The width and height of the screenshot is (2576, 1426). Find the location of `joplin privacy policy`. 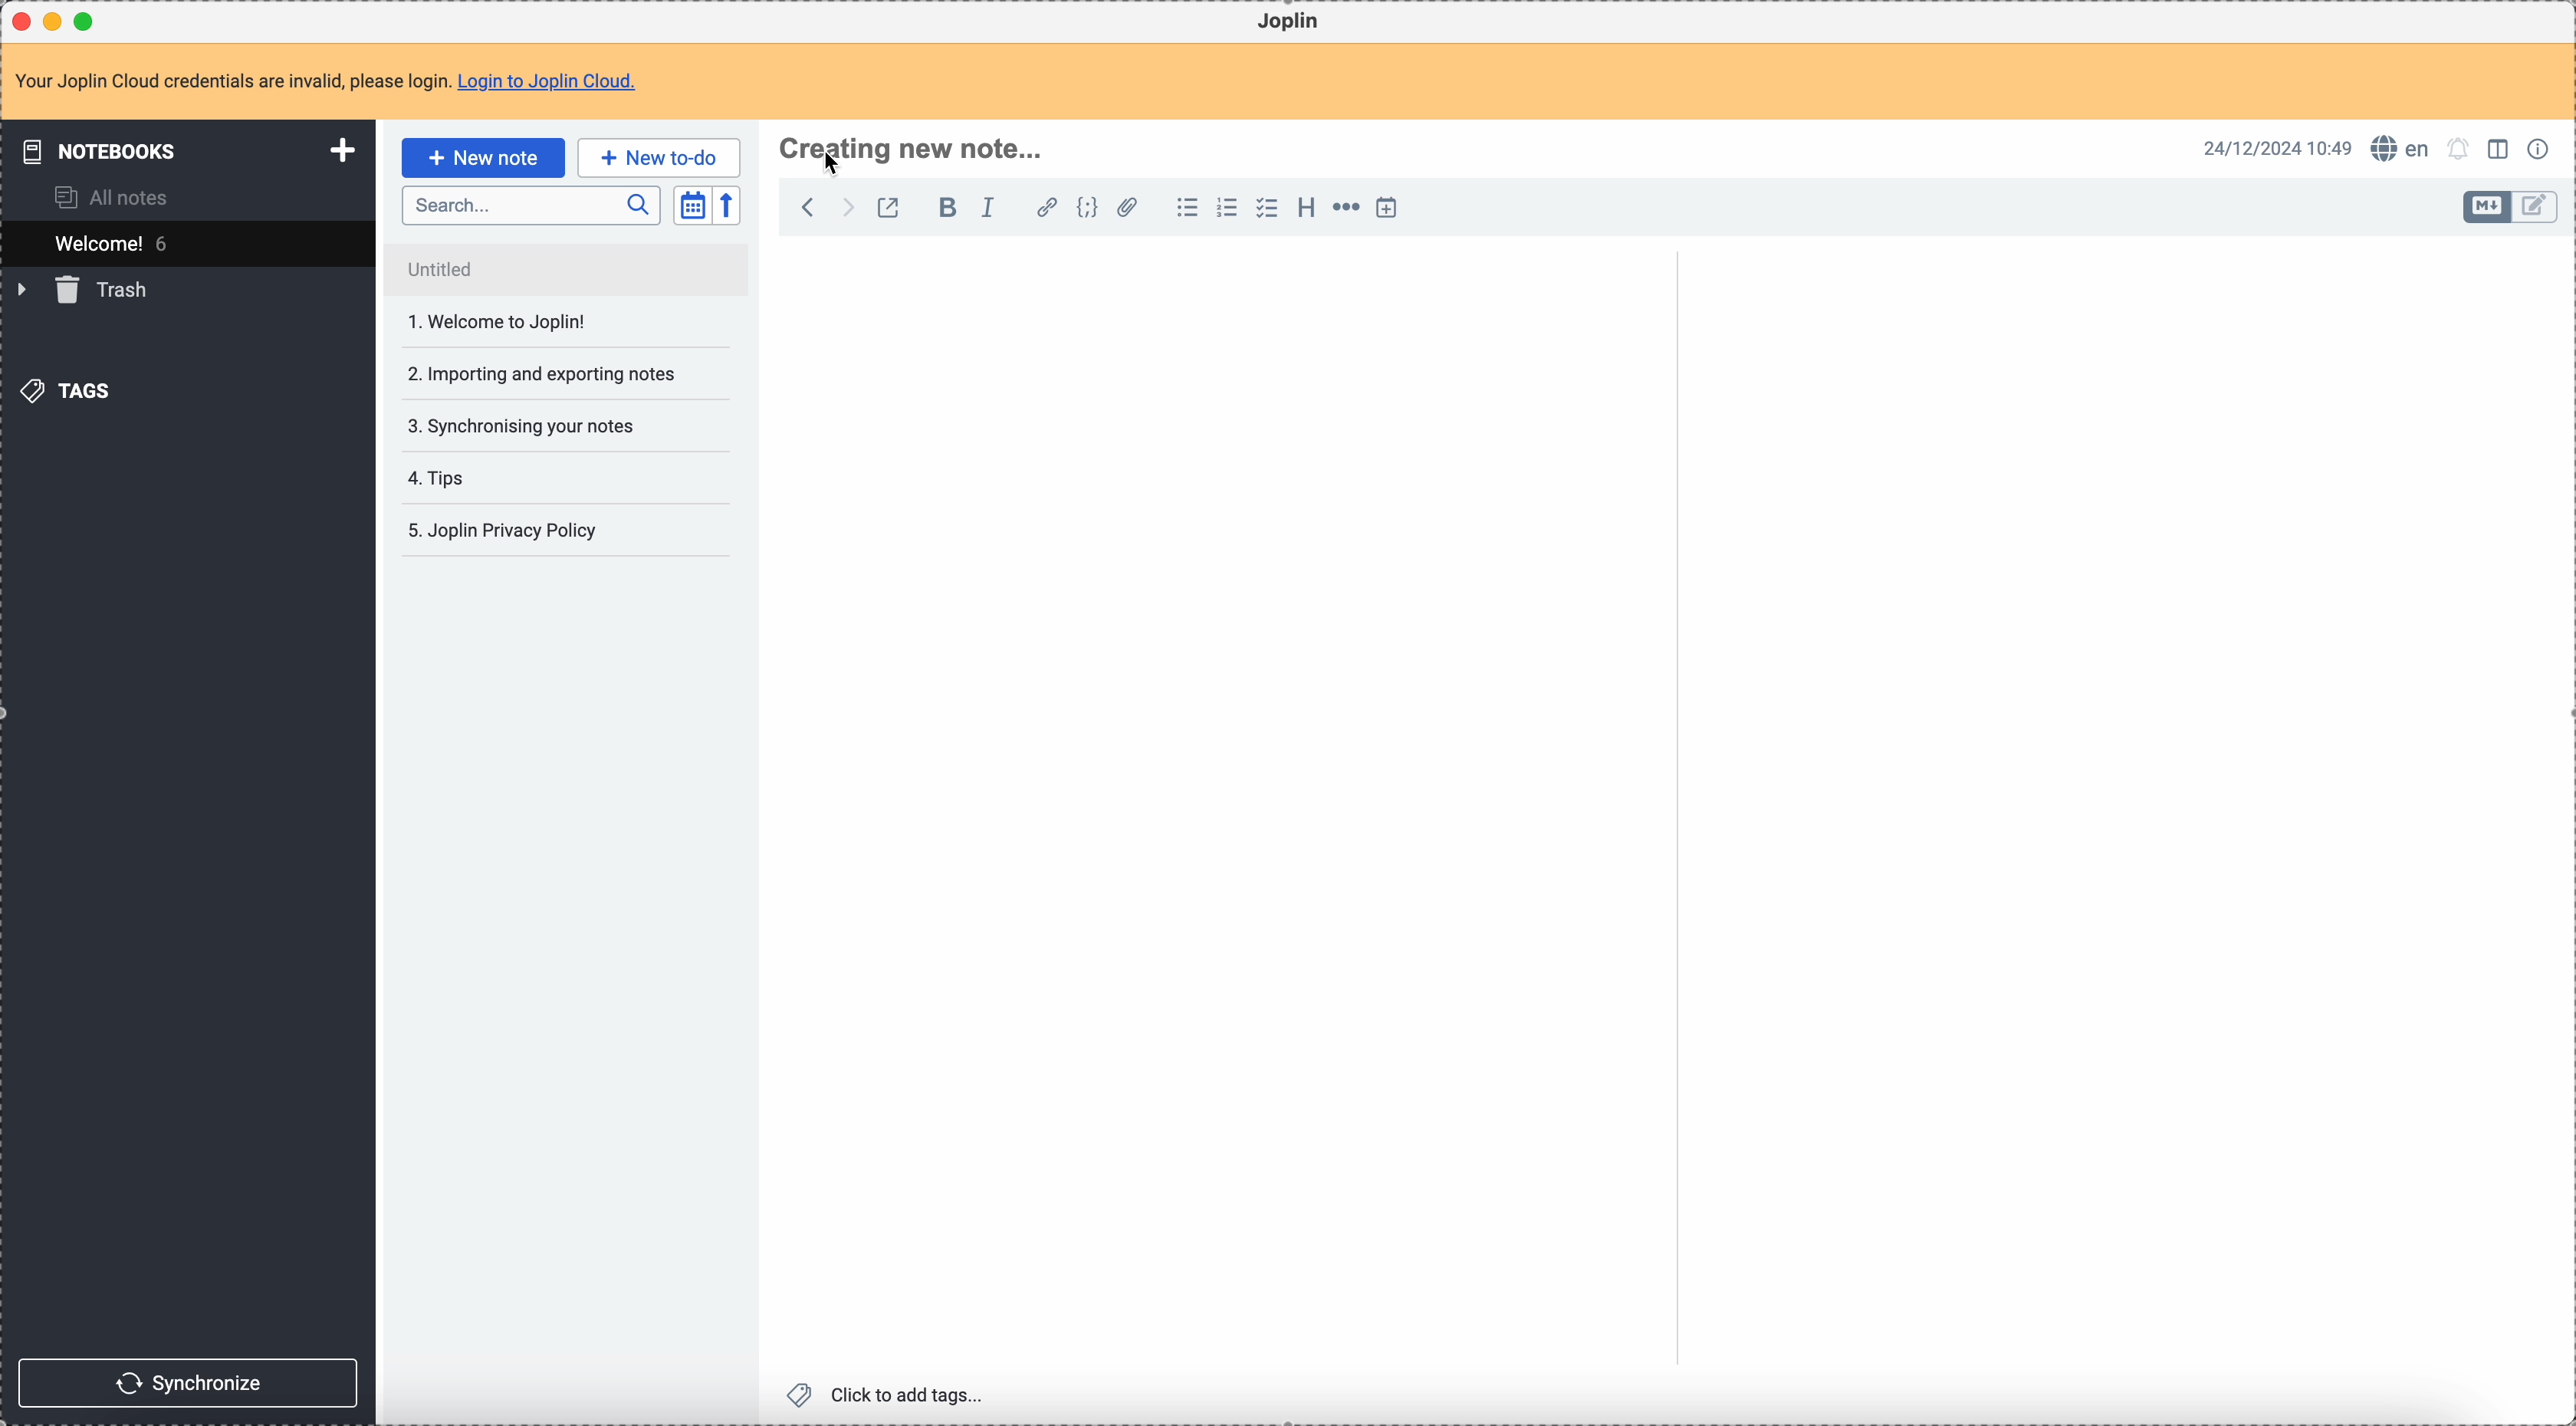

joplin privacy policy is located at coordinates (509, 534).